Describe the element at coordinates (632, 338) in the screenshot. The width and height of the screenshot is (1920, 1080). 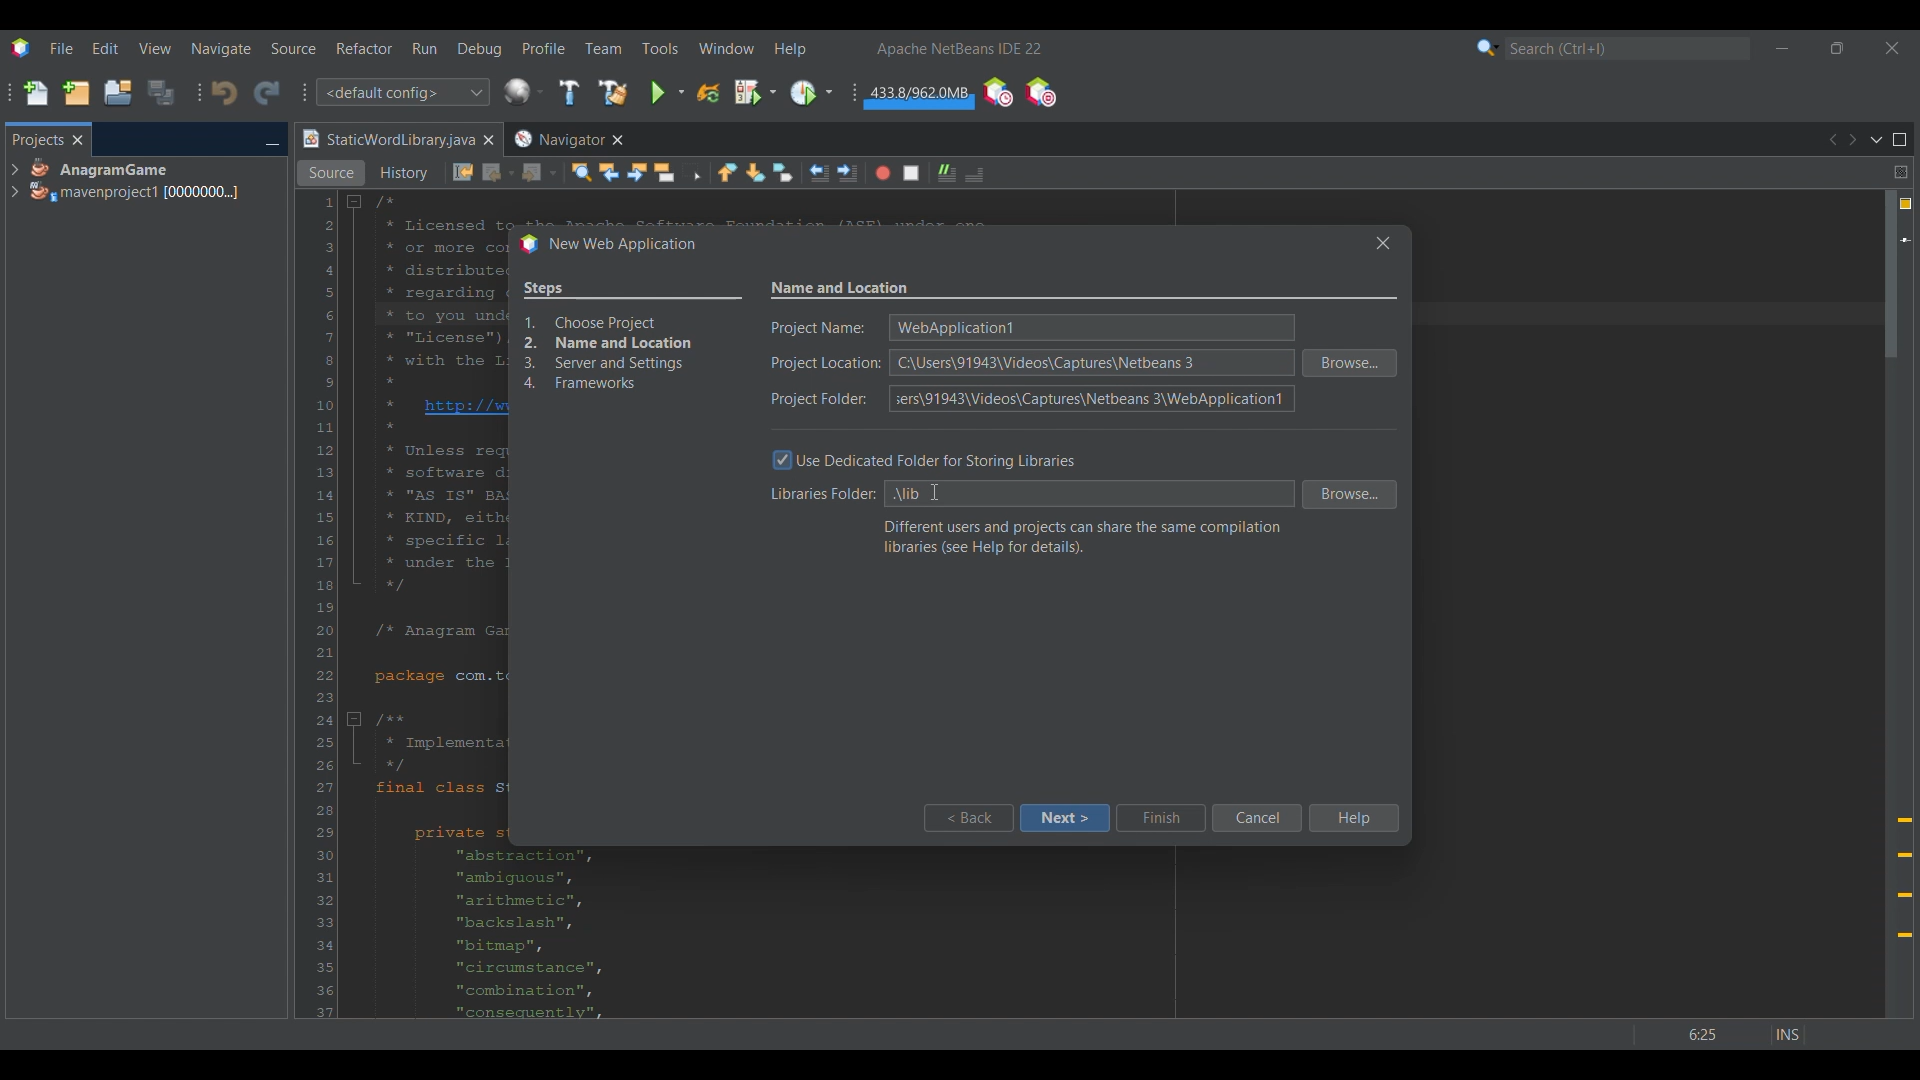
I see `Overview of process changed` at that location.